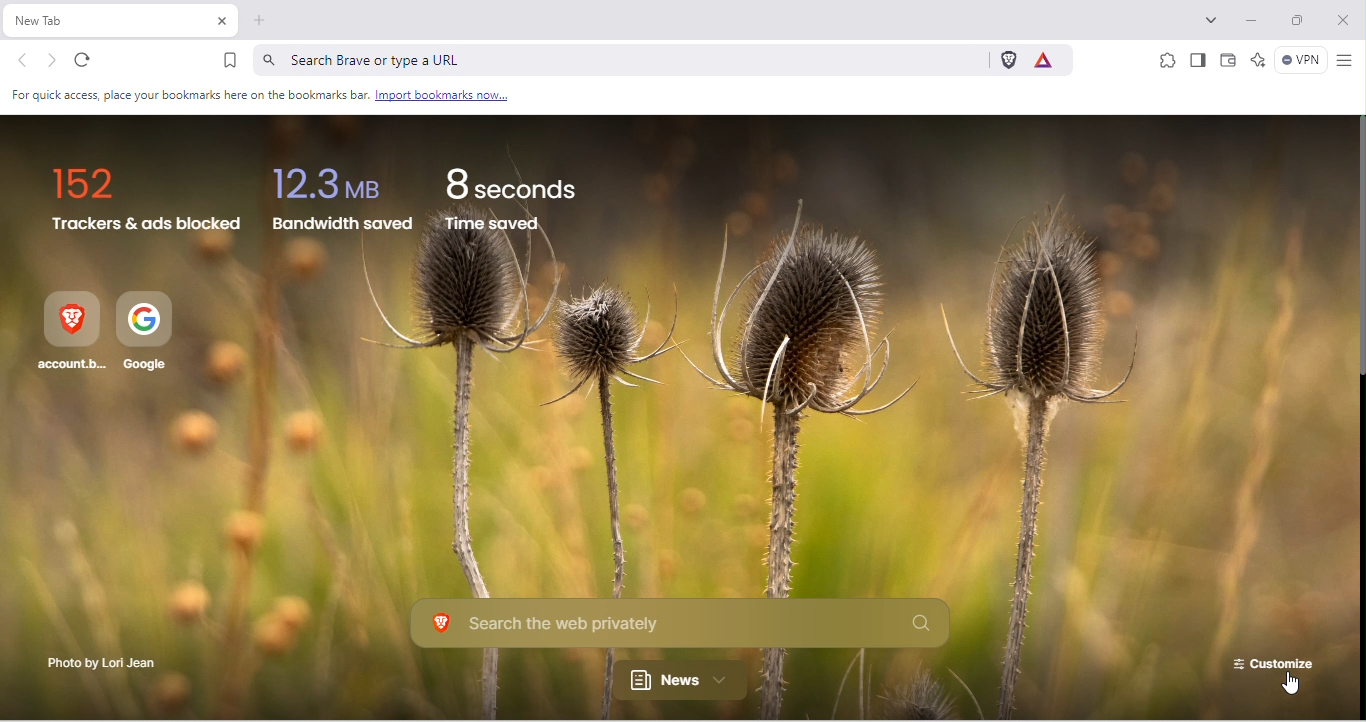 The height and width of the screenshot is (722, 1366). What do you see at coordinates (1344, 61) in the screenshot?
I see `Customize and control Brave` at bounding box center [1344, 61].